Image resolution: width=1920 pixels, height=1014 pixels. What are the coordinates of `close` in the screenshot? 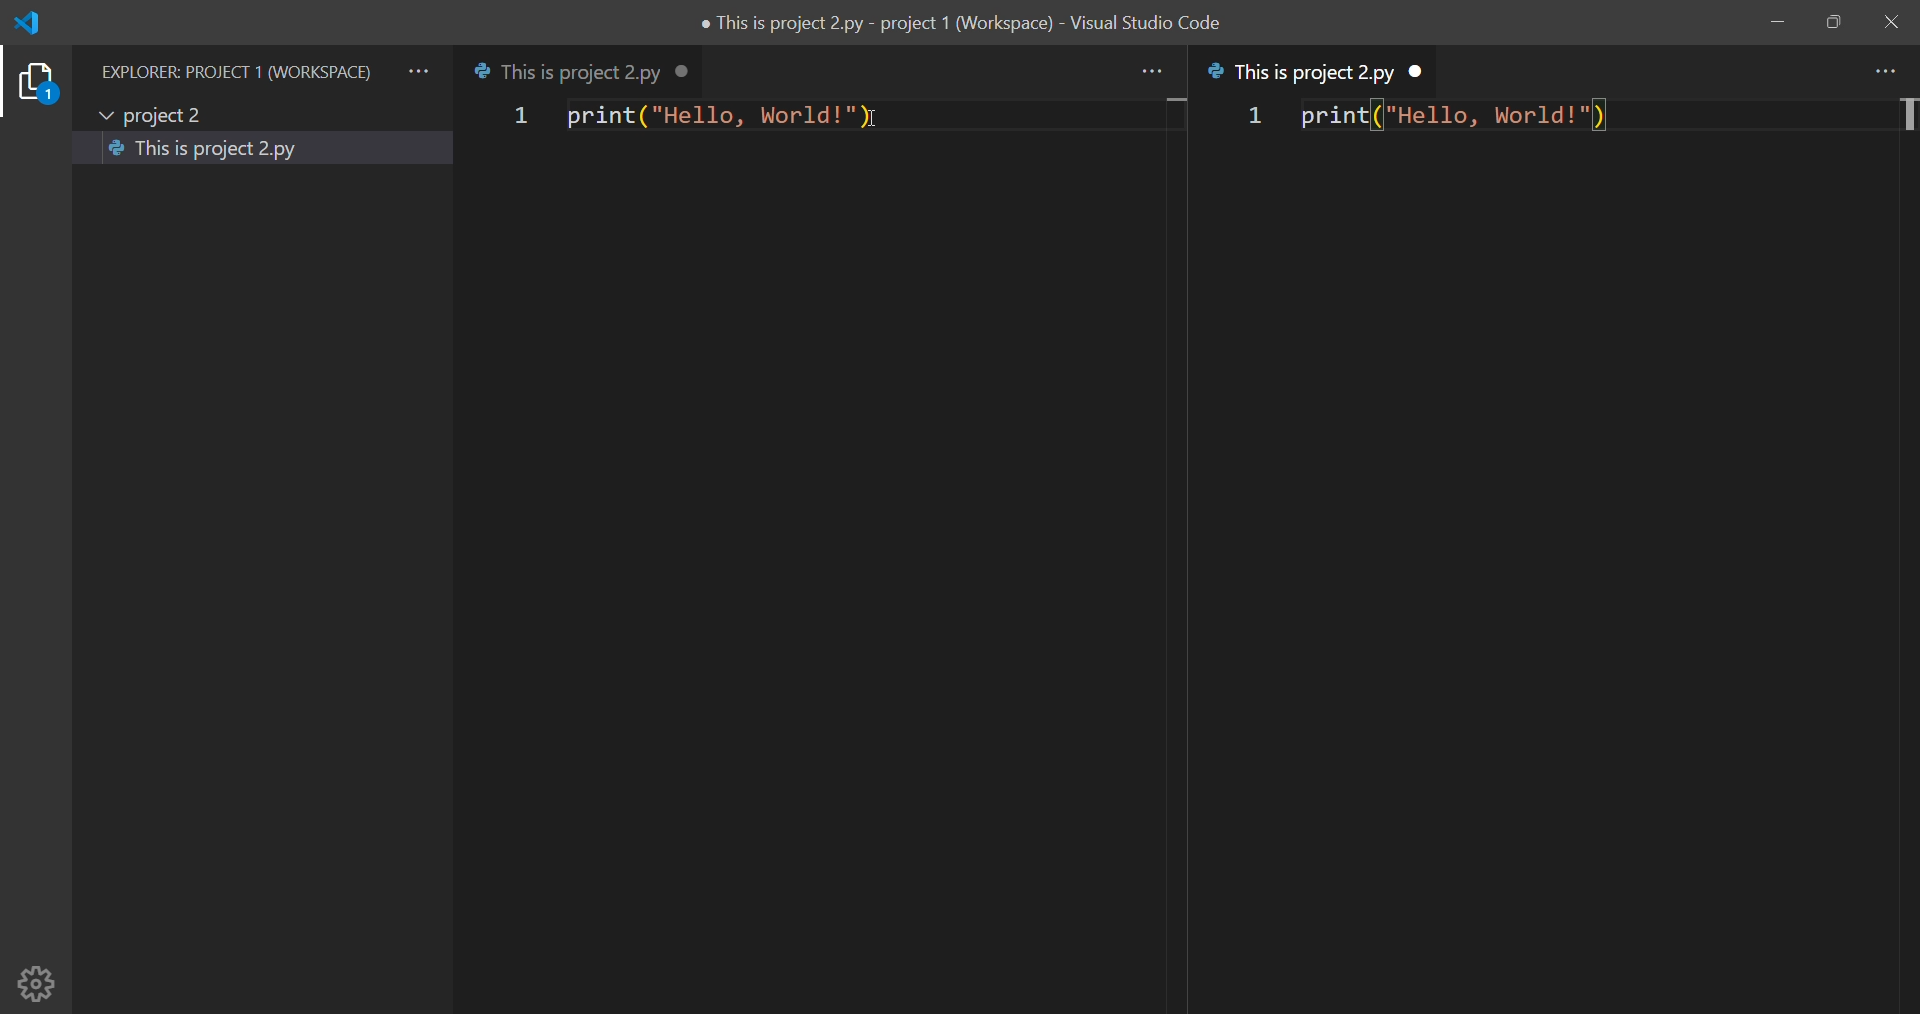 It's located at (1418, 71).